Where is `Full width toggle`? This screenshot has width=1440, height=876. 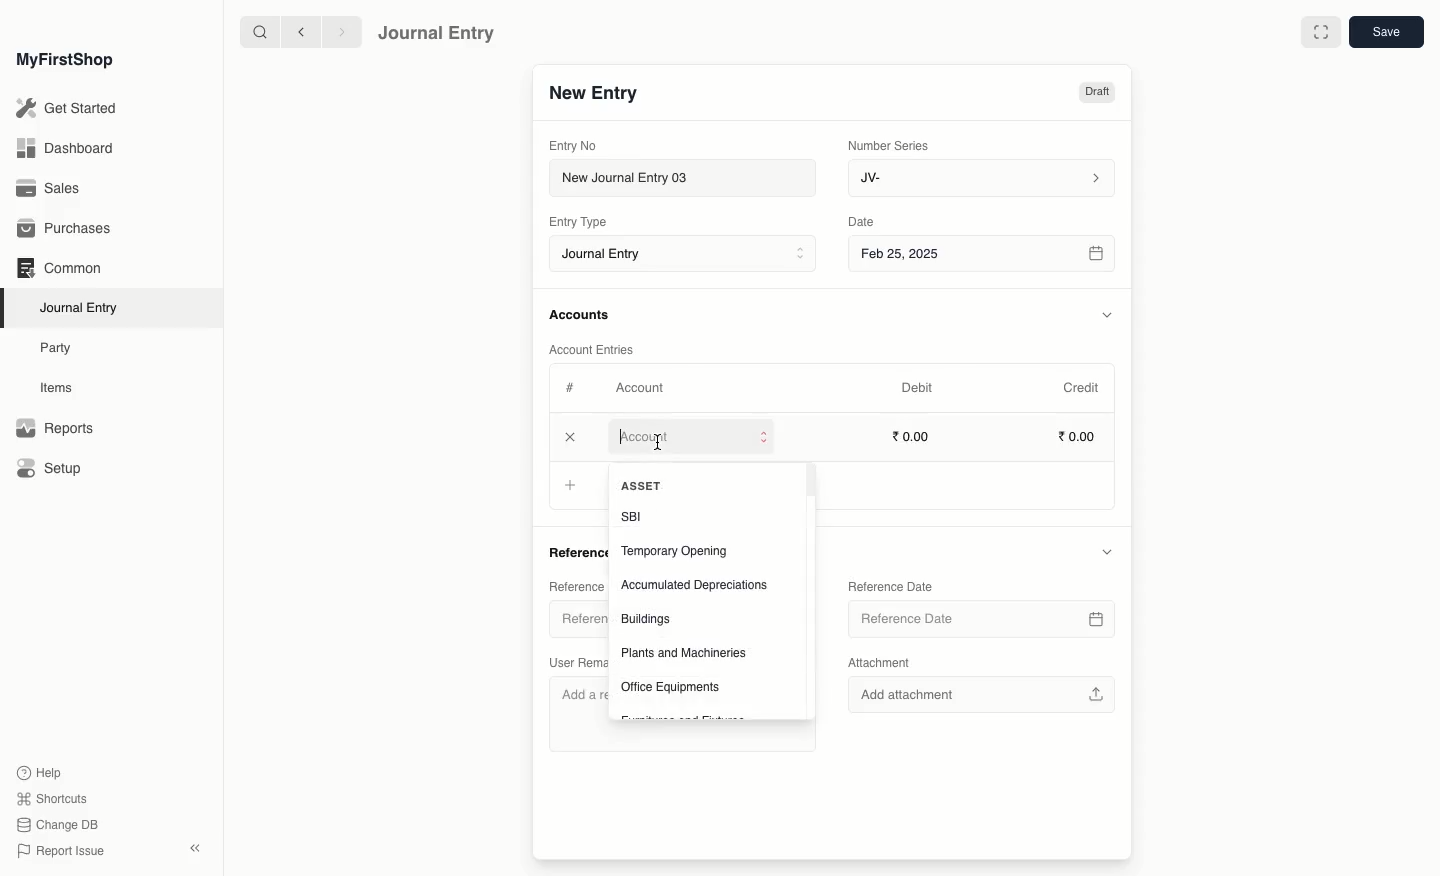 Full width toggle is located at coordinates (1319, 33).